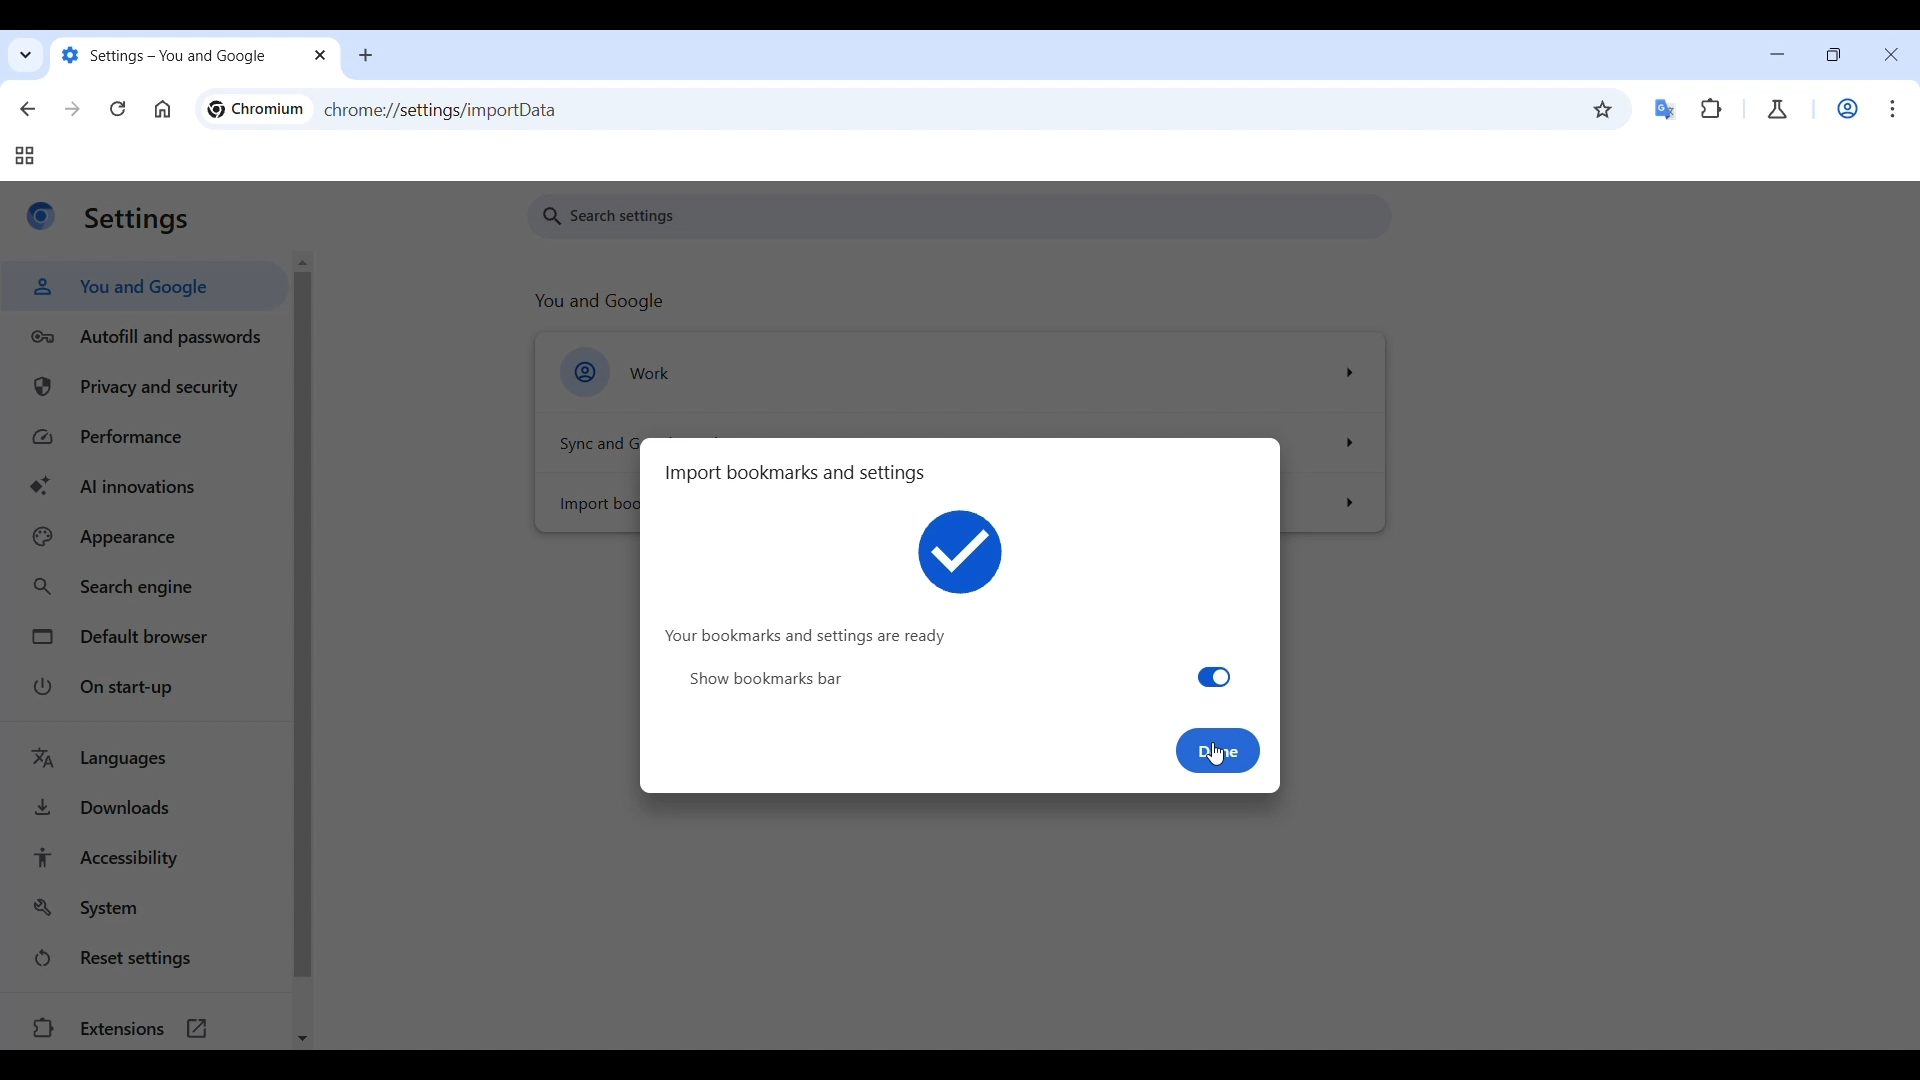 The image size is (1920, 1080). I want to click on Customize and control Chromium highlighted, so click(1893, 109).